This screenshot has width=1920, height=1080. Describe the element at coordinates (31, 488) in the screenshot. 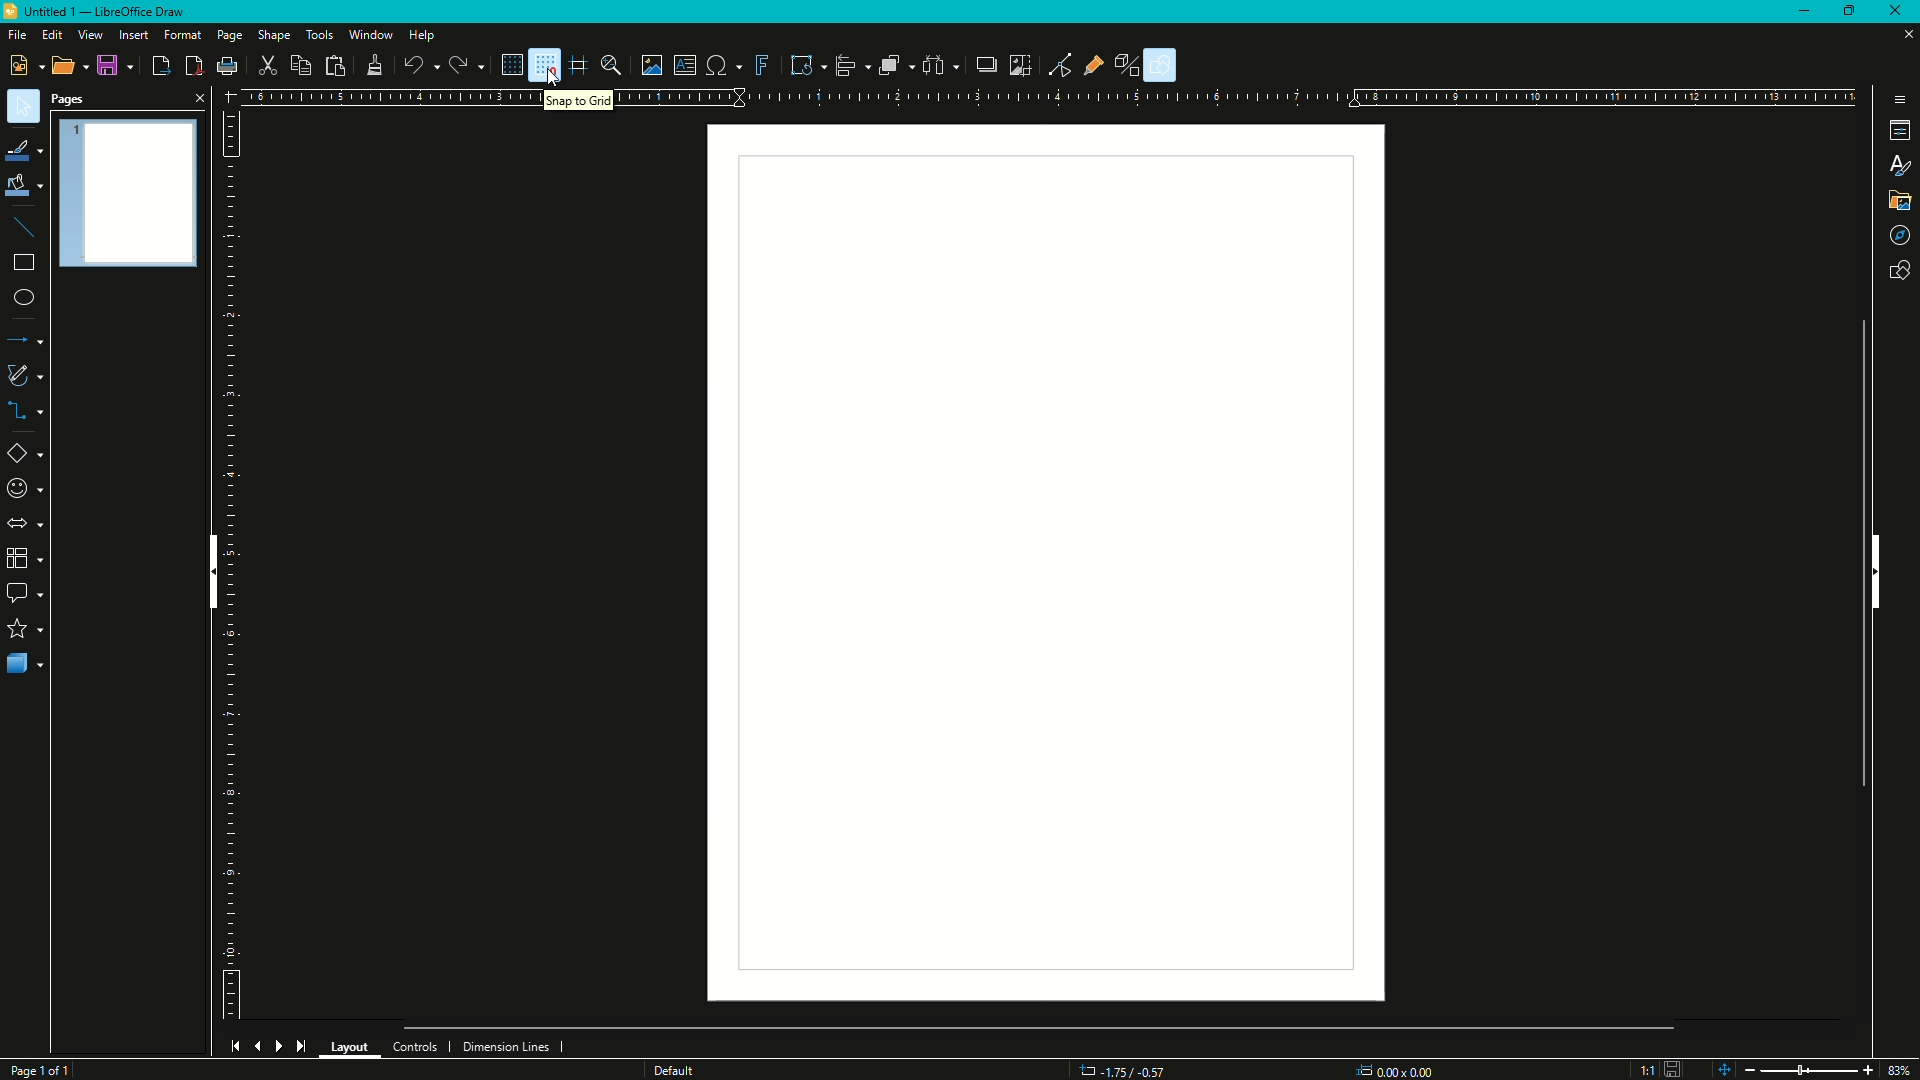

I see `Symbol shapes` at that location.